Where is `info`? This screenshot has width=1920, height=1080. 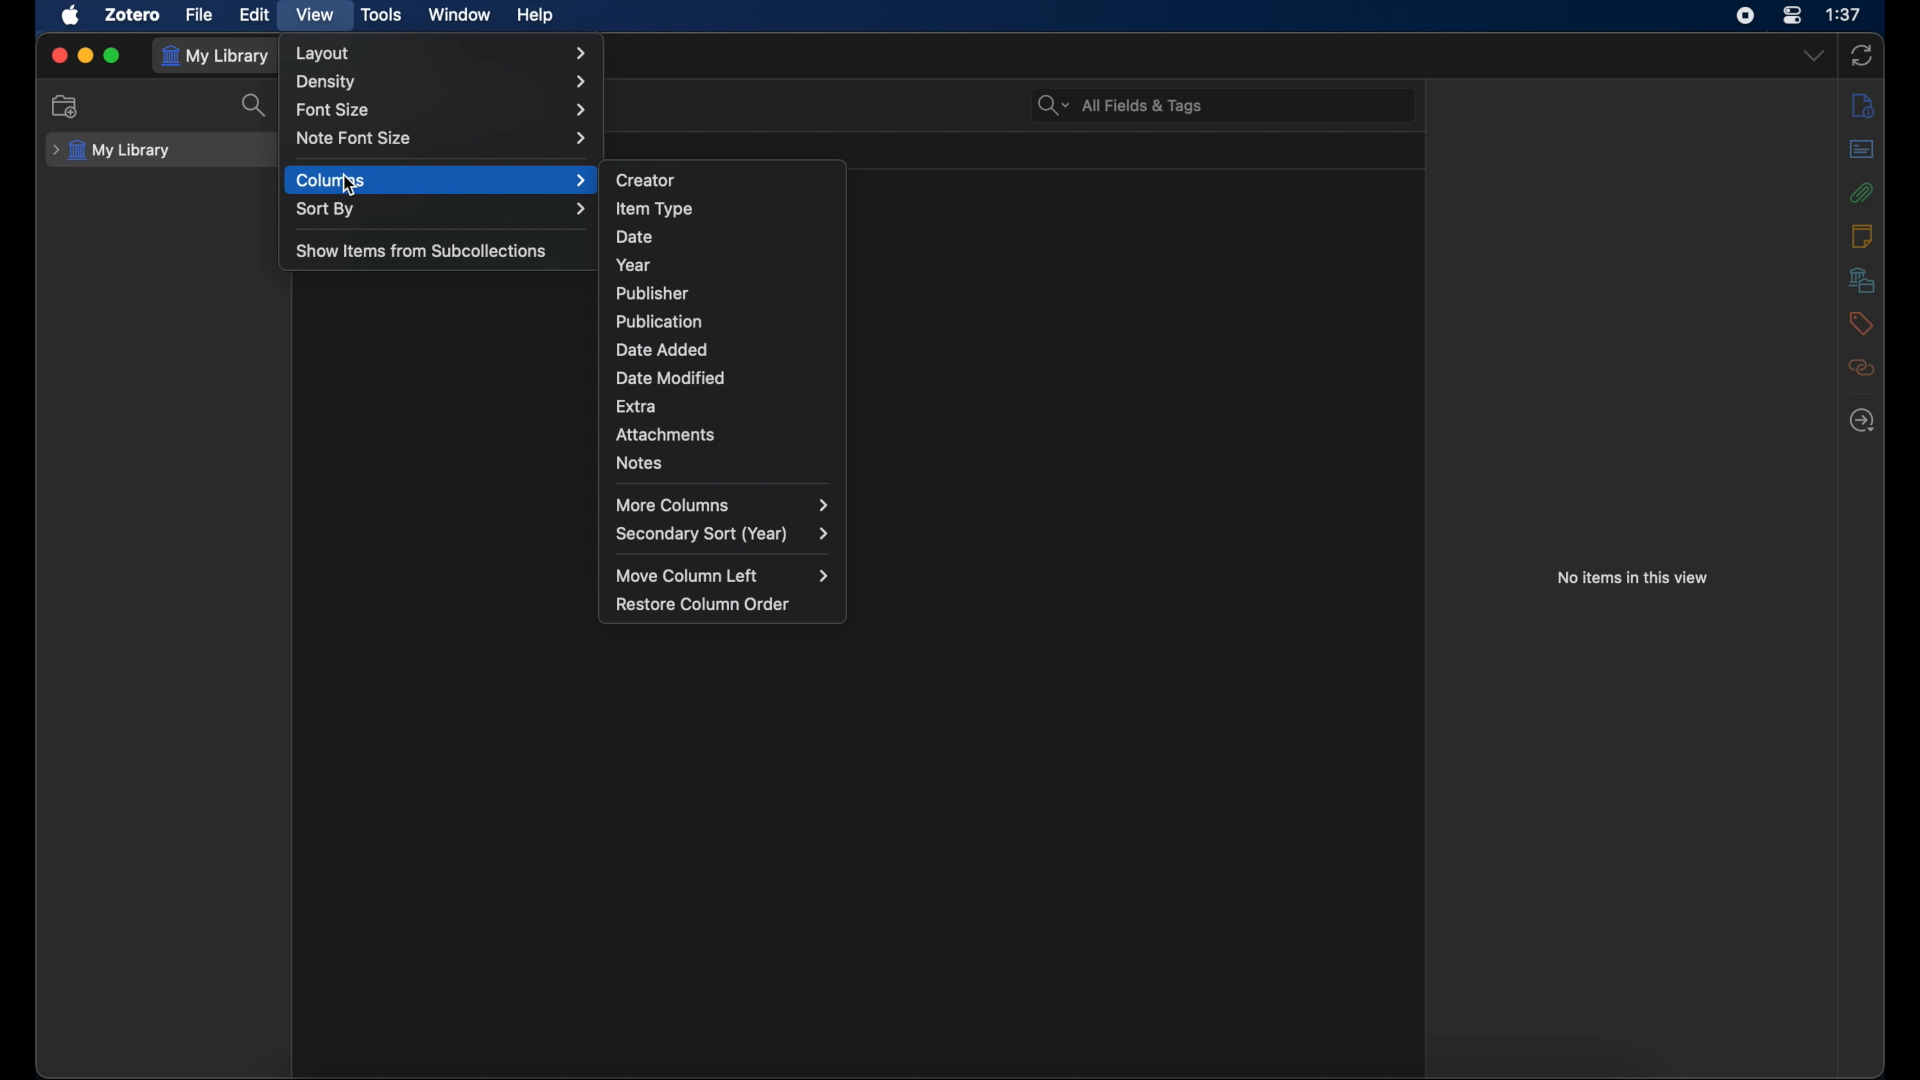
info is located at coordinates (1864, 104).